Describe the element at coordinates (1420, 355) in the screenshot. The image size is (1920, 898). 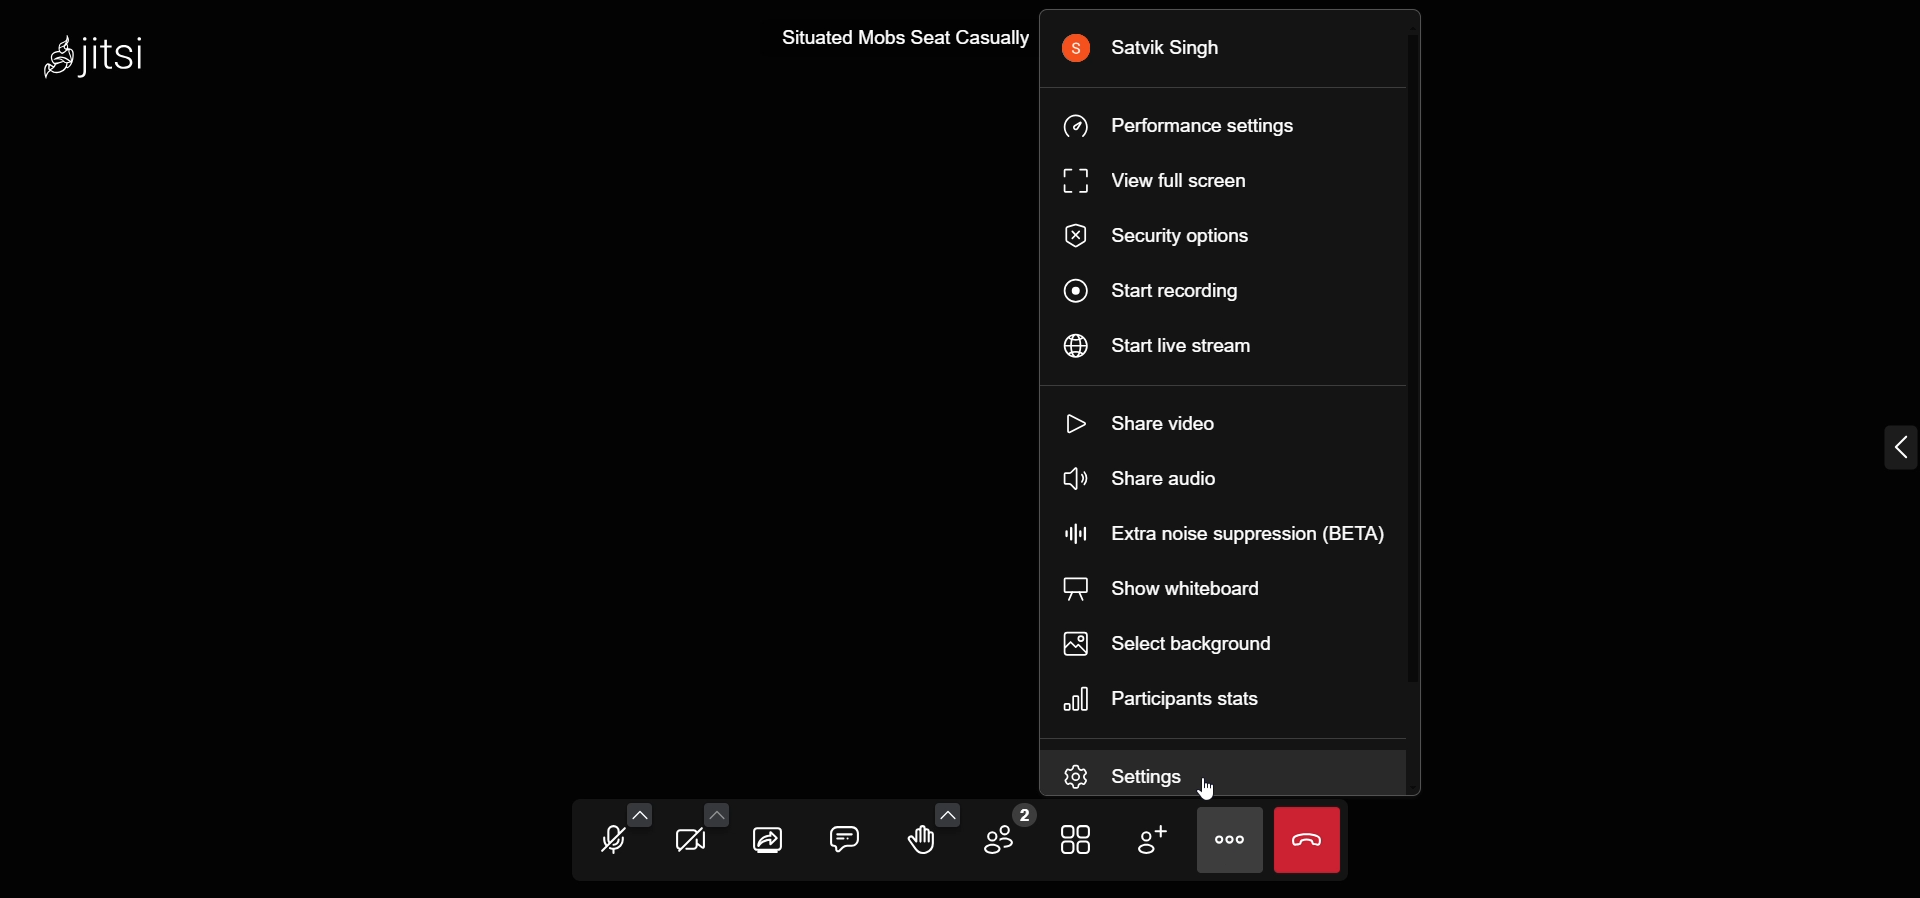
I see `scroll bar` at that location.